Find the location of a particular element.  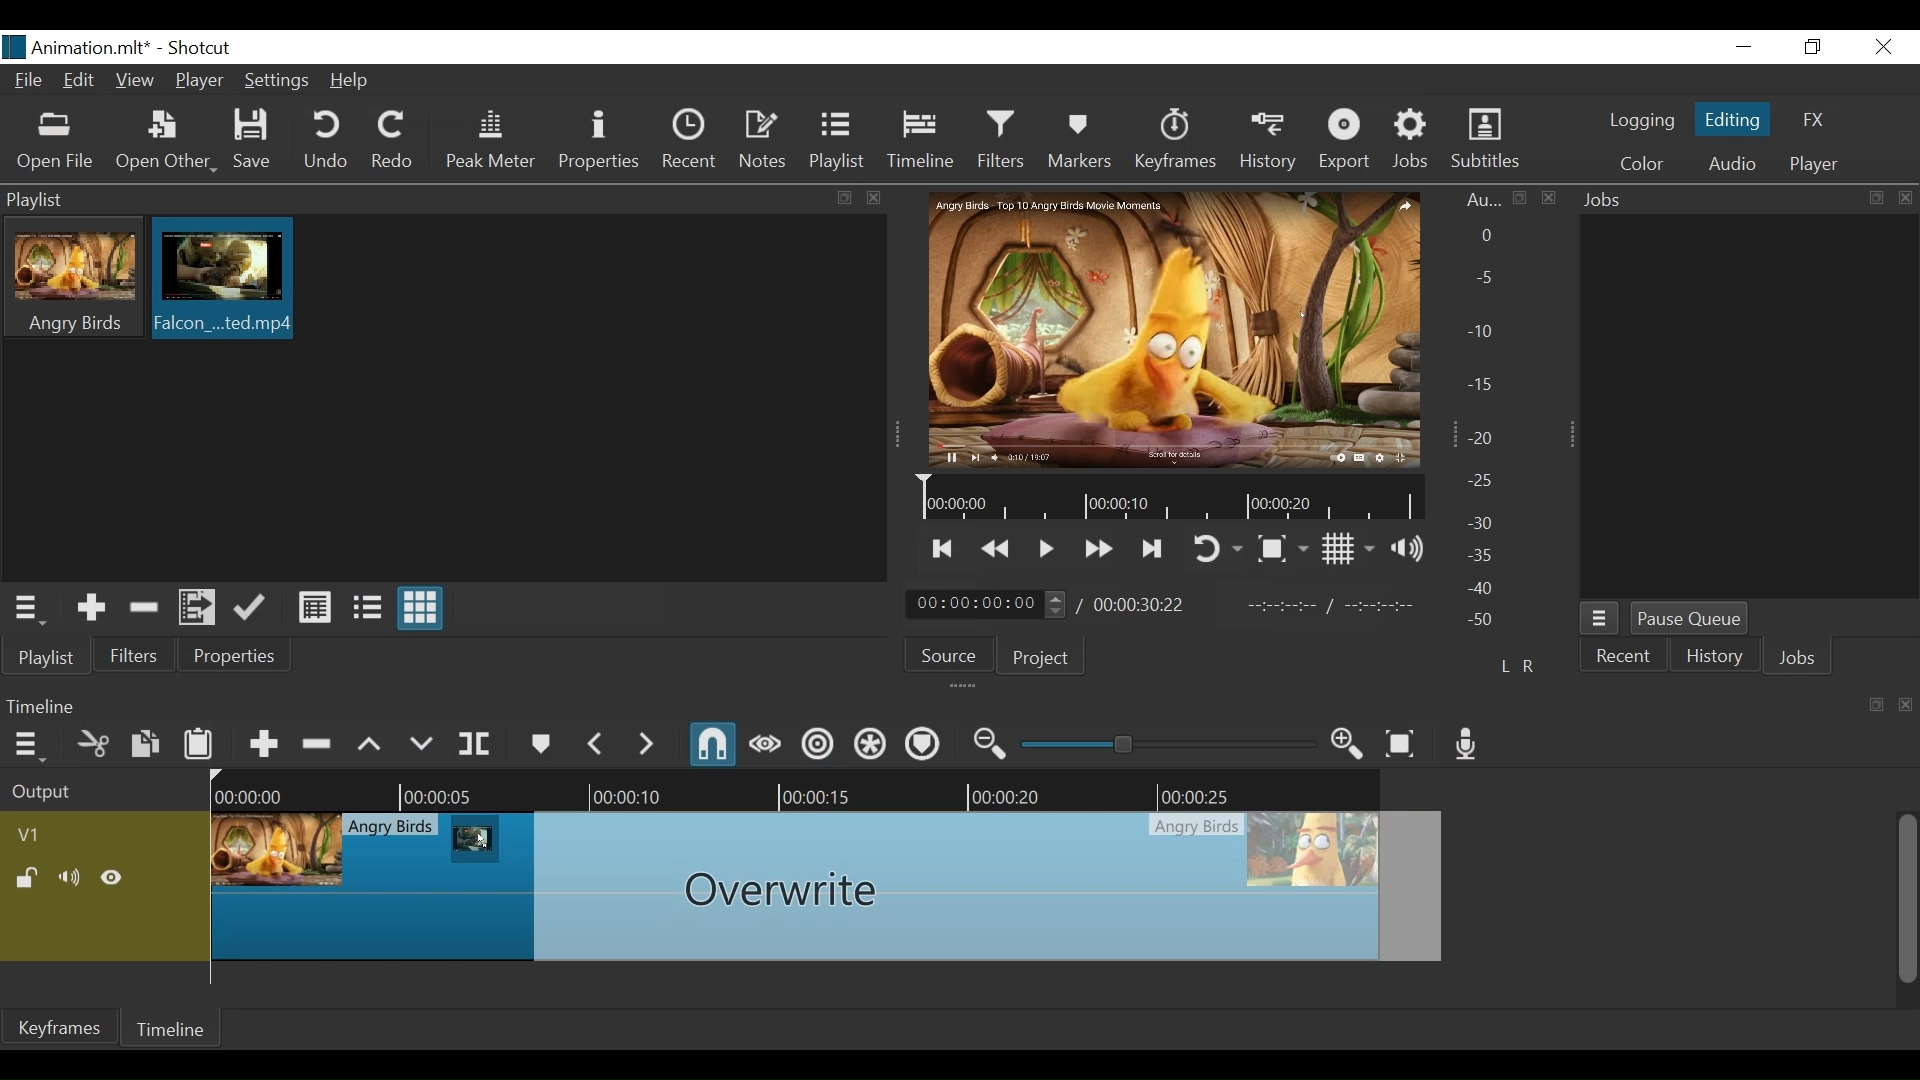

Shotcut is located at coordinates (206, 49).